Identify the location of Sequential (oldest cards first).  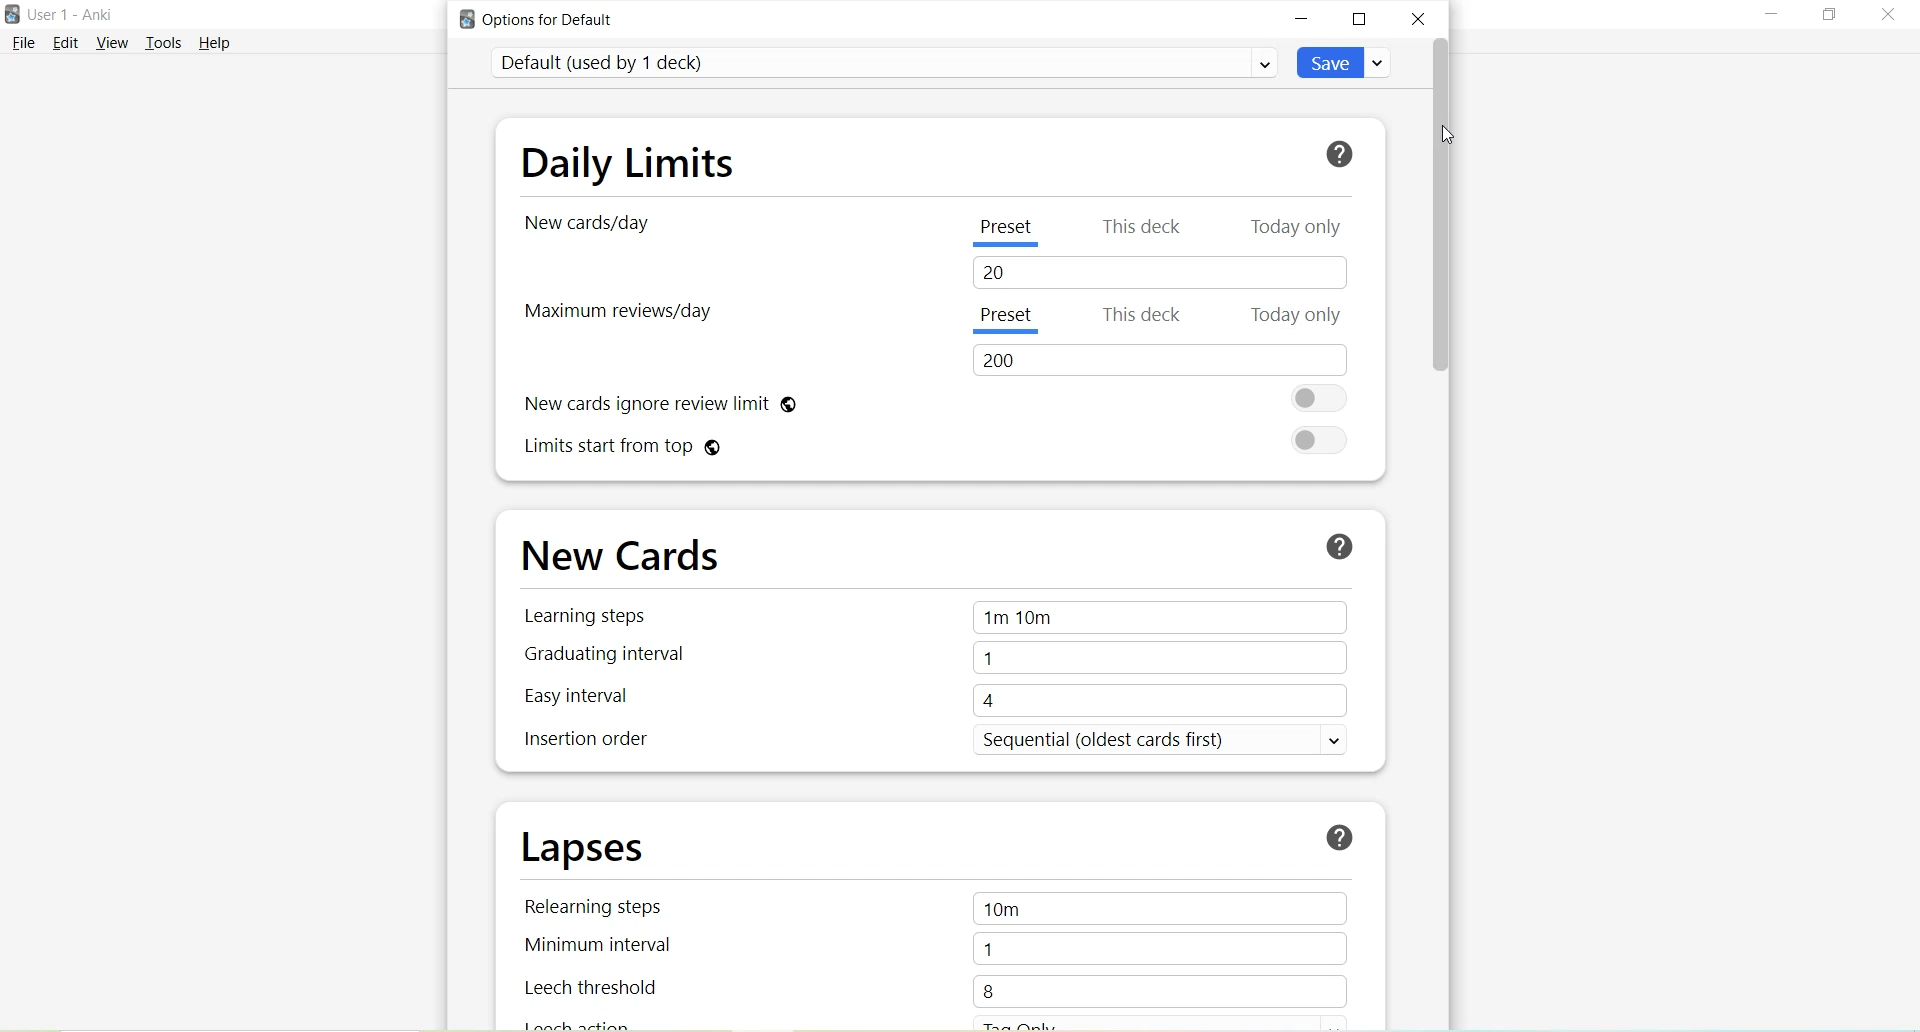
(1154, 742).